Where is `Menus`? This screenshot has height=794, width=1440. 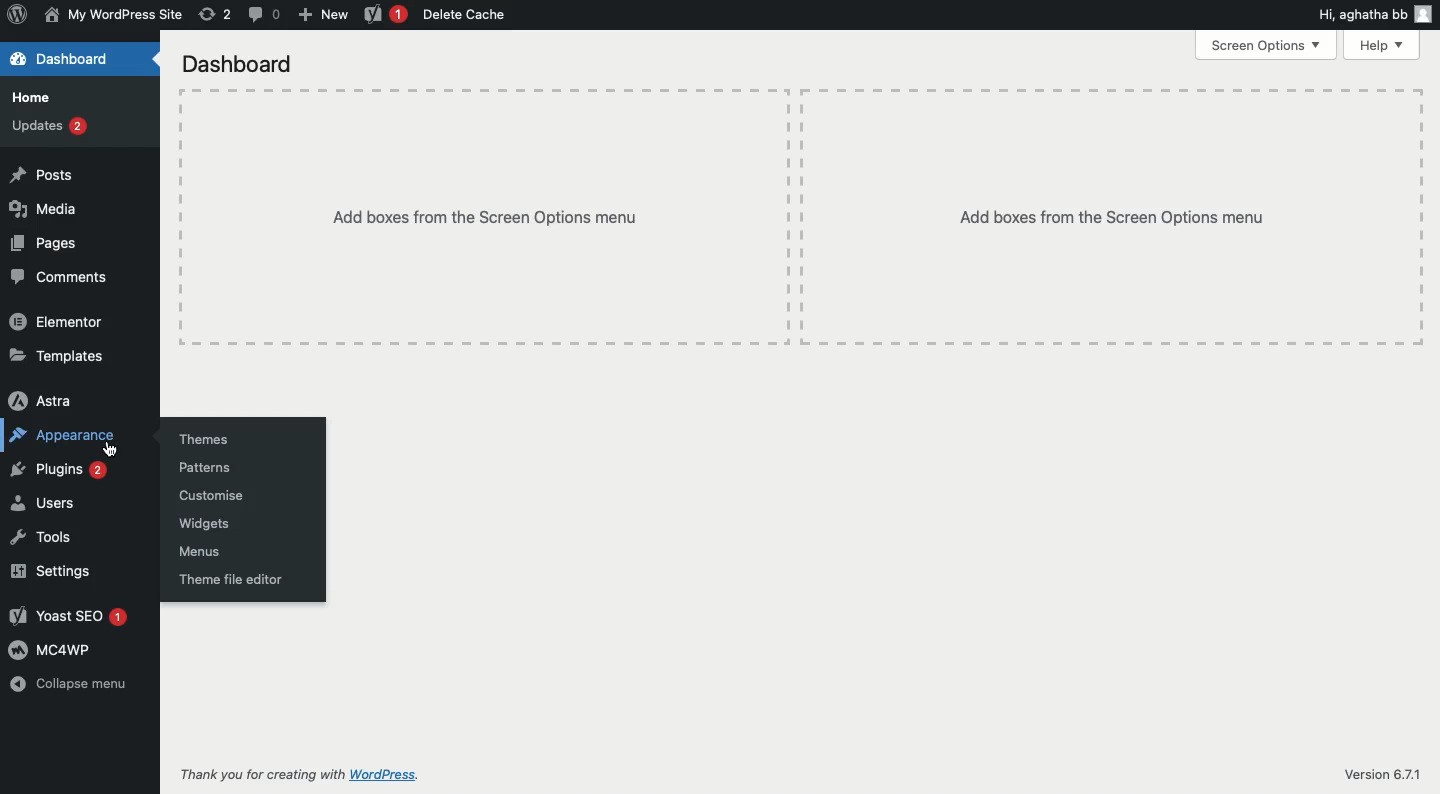
Menus is located at coordinates (202, 553).